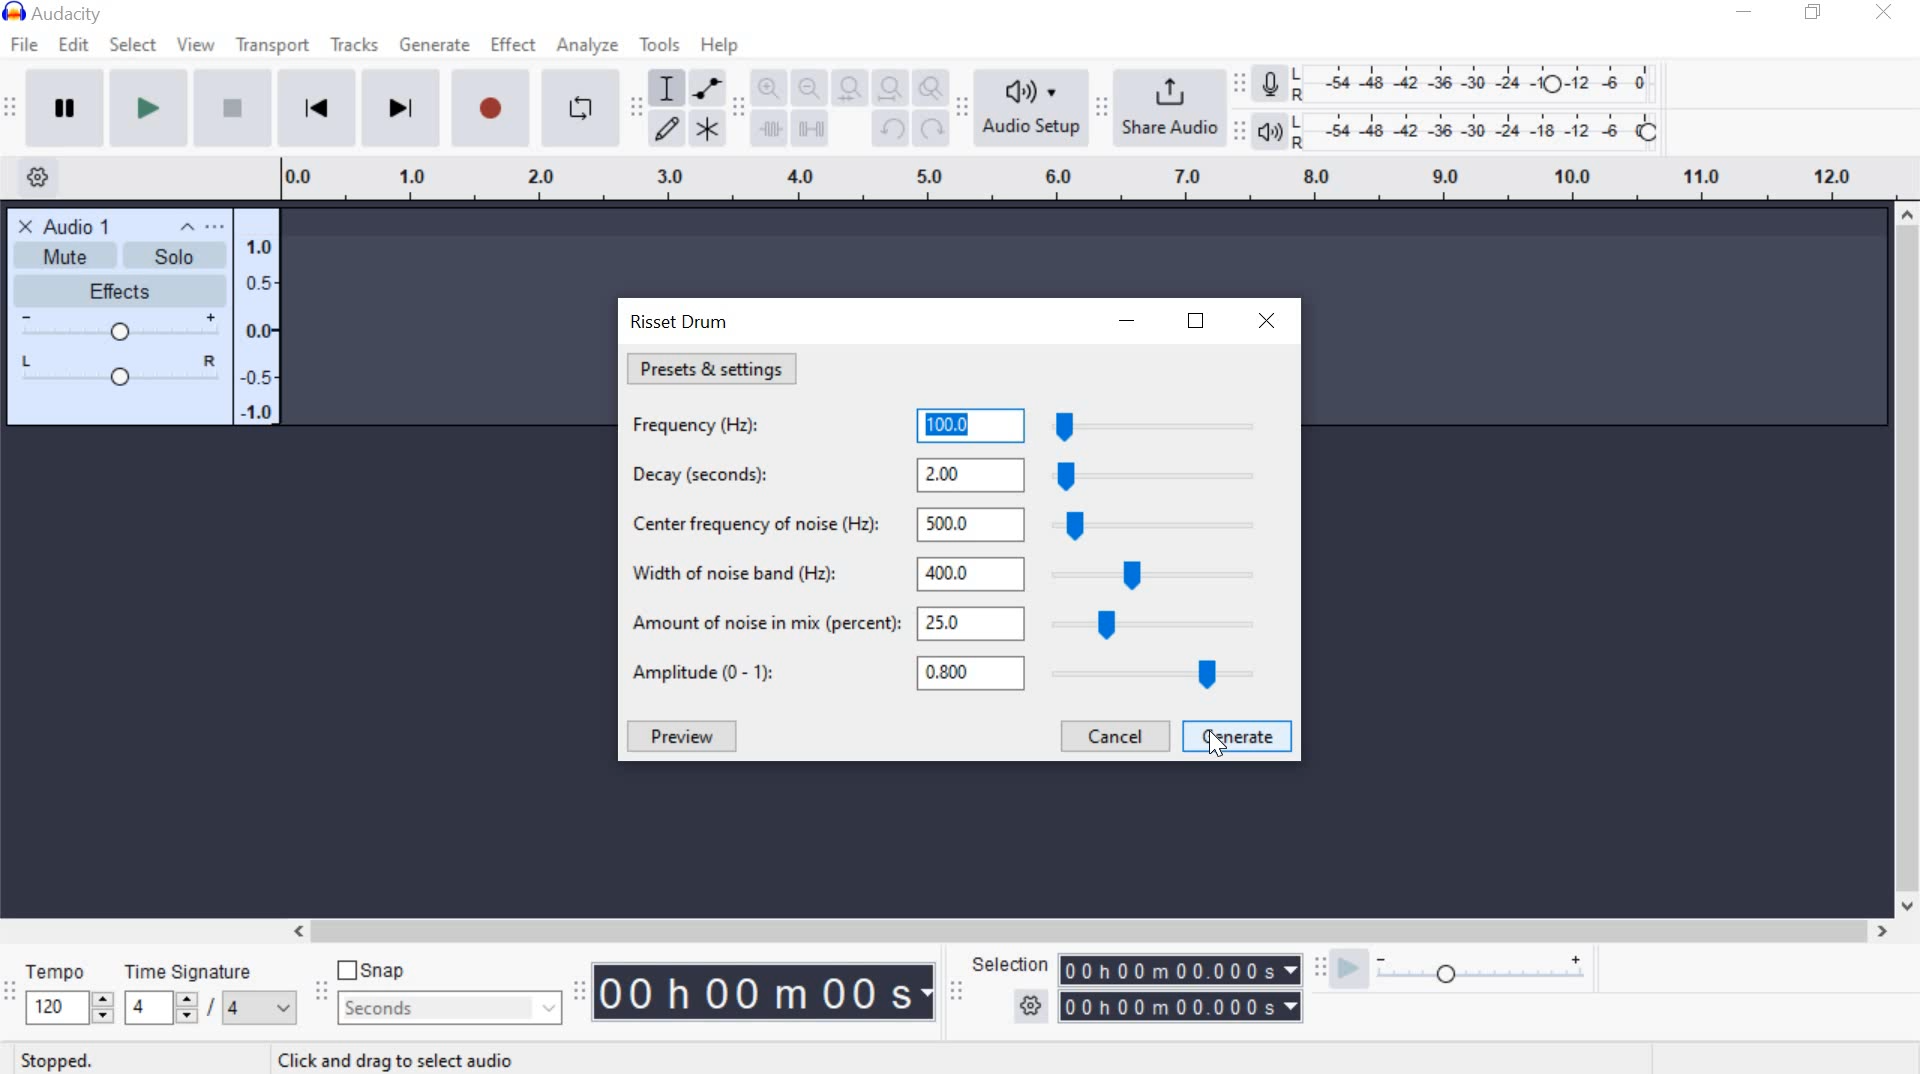 The width and height of the screenshot is (1920, 1074). Describe the element at coordinates (665, 130) in the screenshot. I see `Draw Tool` at that location.